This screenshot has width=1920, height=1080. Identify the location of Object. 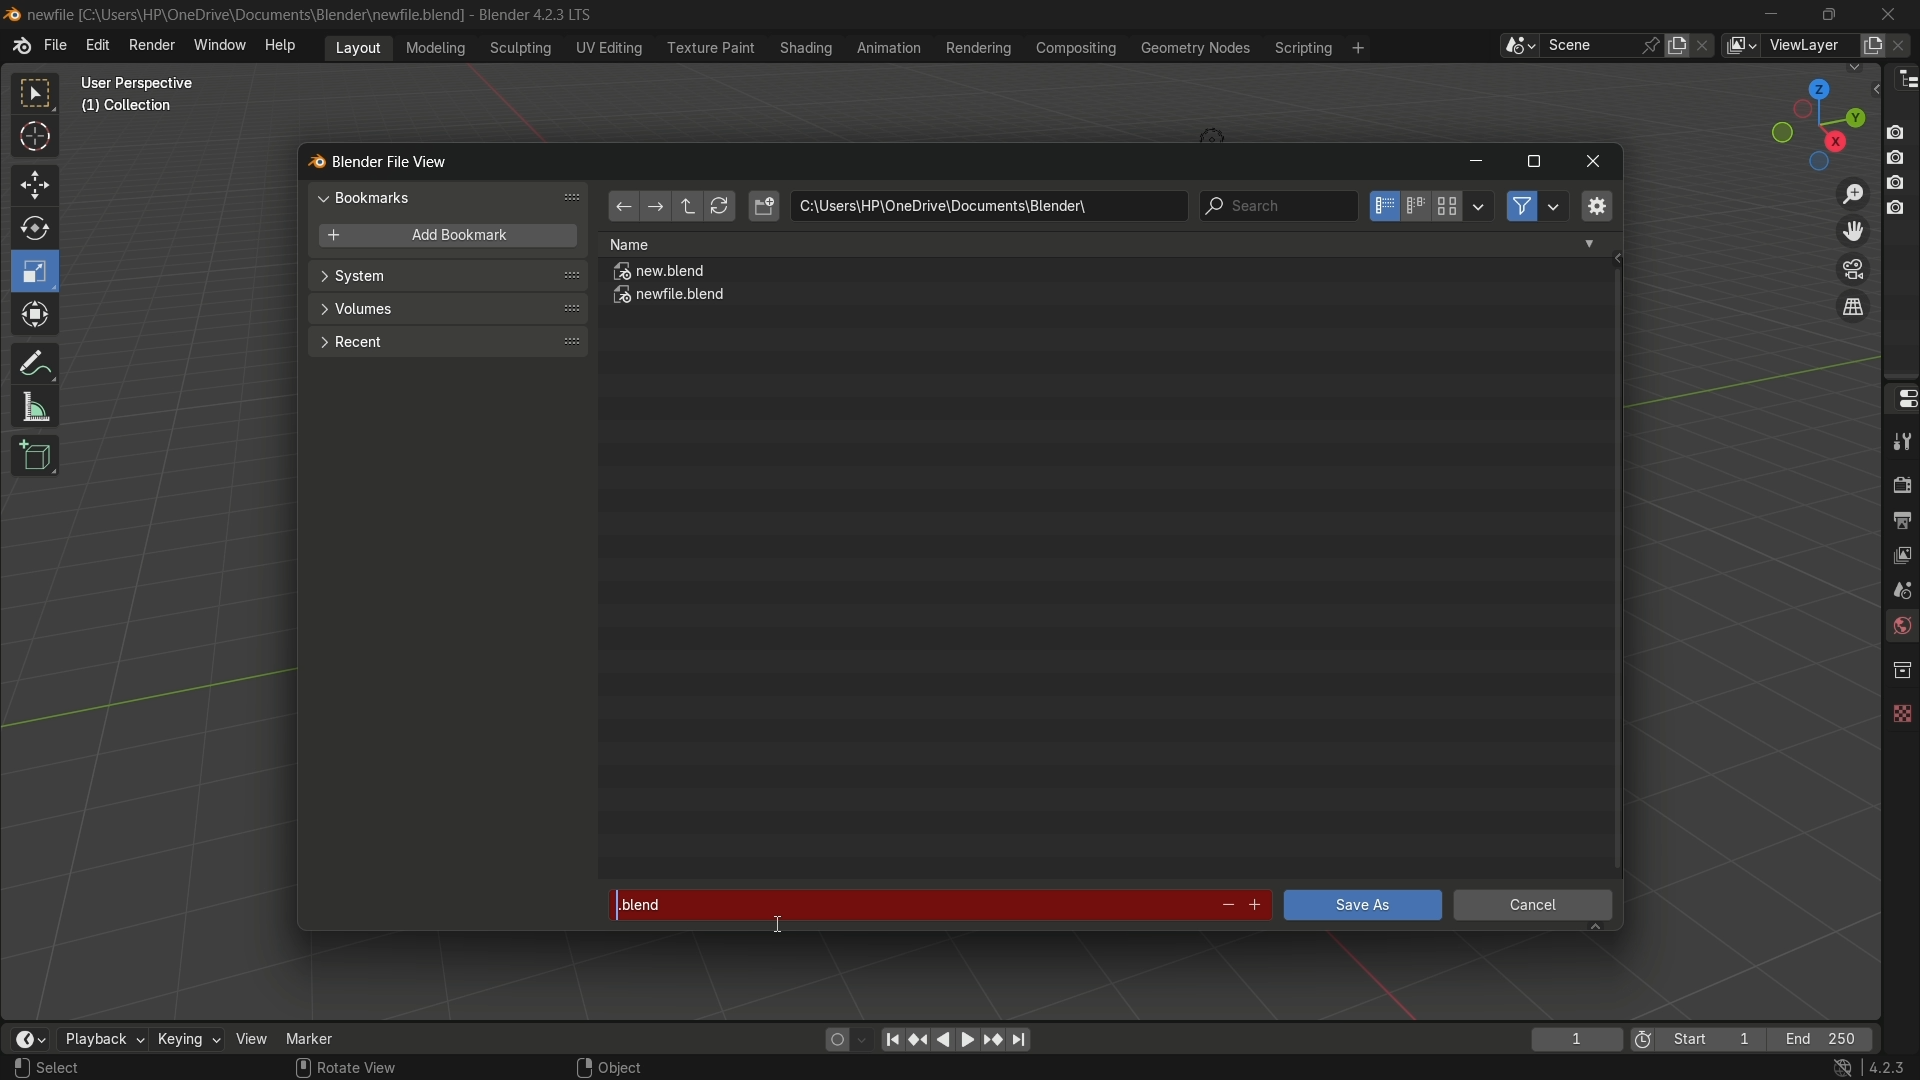
(633, 1062).